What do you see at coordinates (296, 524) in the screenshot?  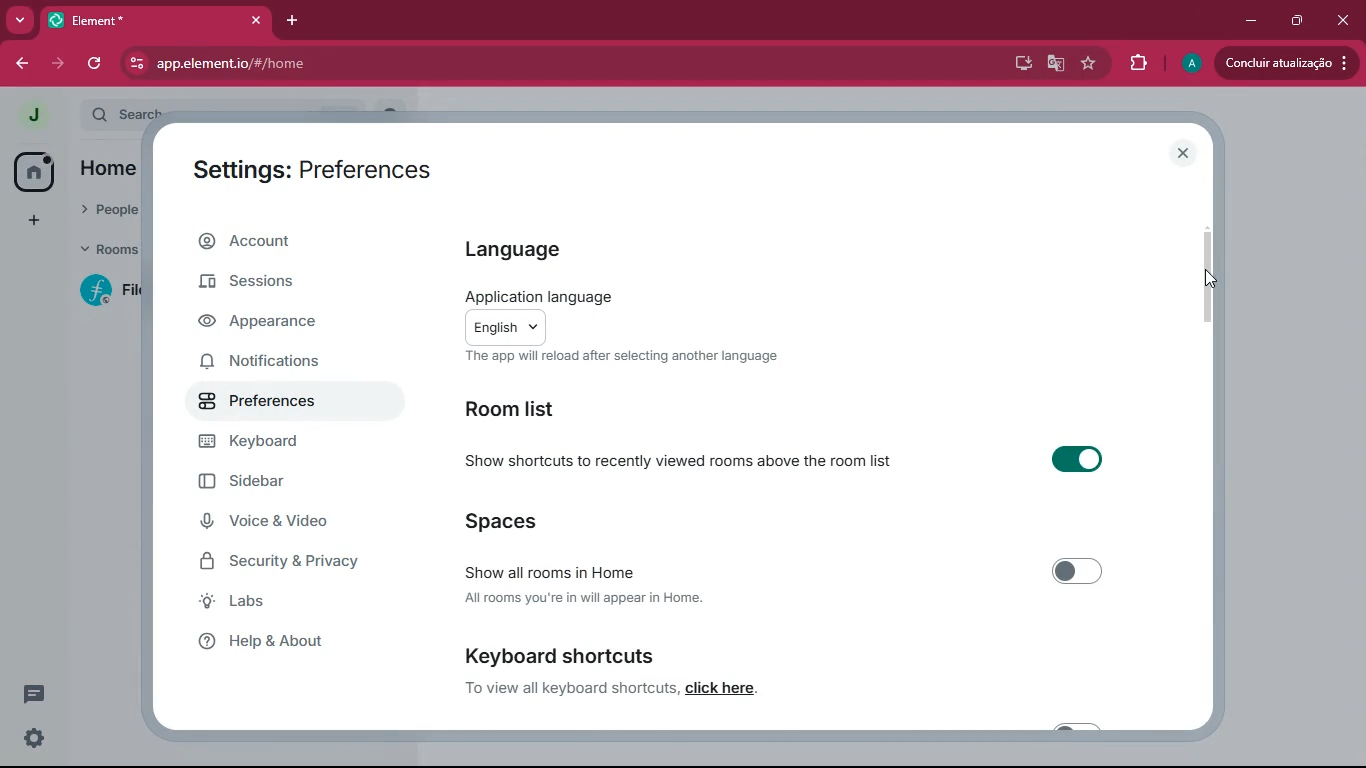 I see `voice & video` at bounding box center [296, 524].